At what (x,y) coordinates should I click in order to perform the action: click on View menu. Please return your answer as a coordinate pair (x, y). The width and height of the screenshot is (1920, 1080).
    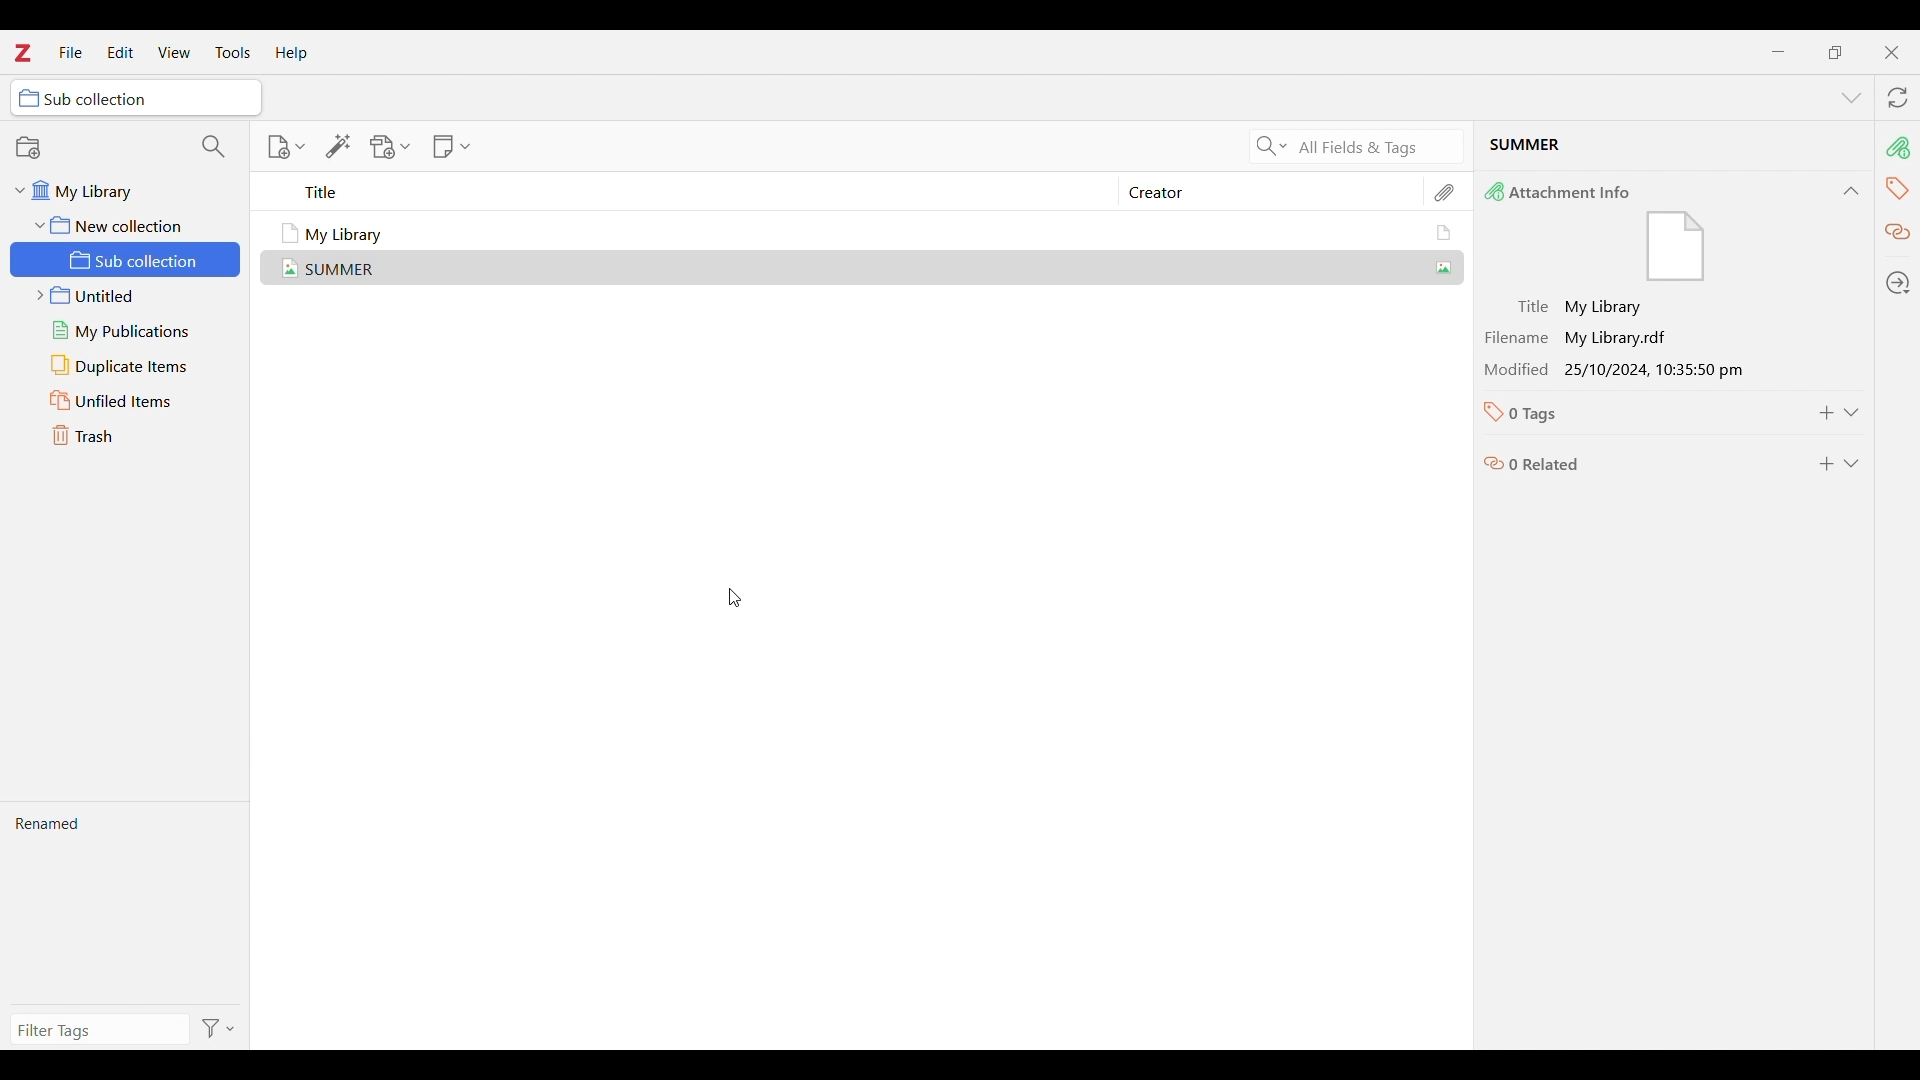
    Looking at the image, I should click on (174, 51).